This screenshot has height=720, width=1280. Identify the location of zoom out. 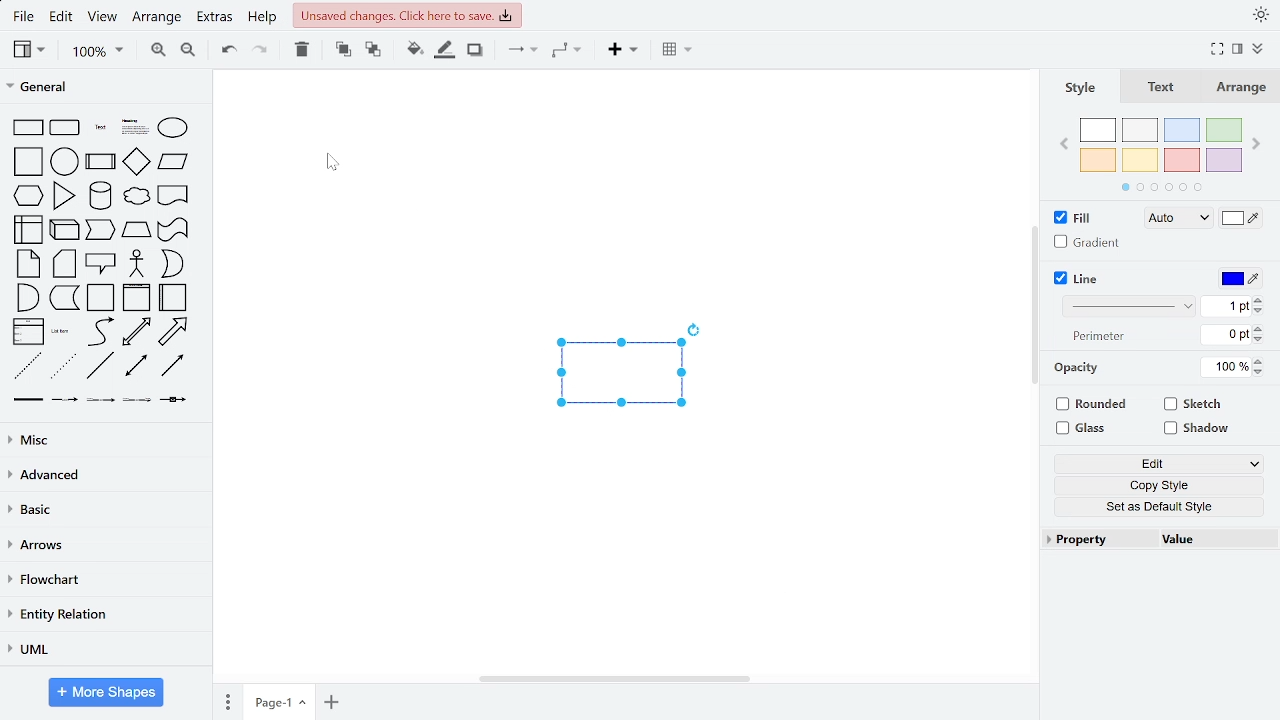
(190, 53).